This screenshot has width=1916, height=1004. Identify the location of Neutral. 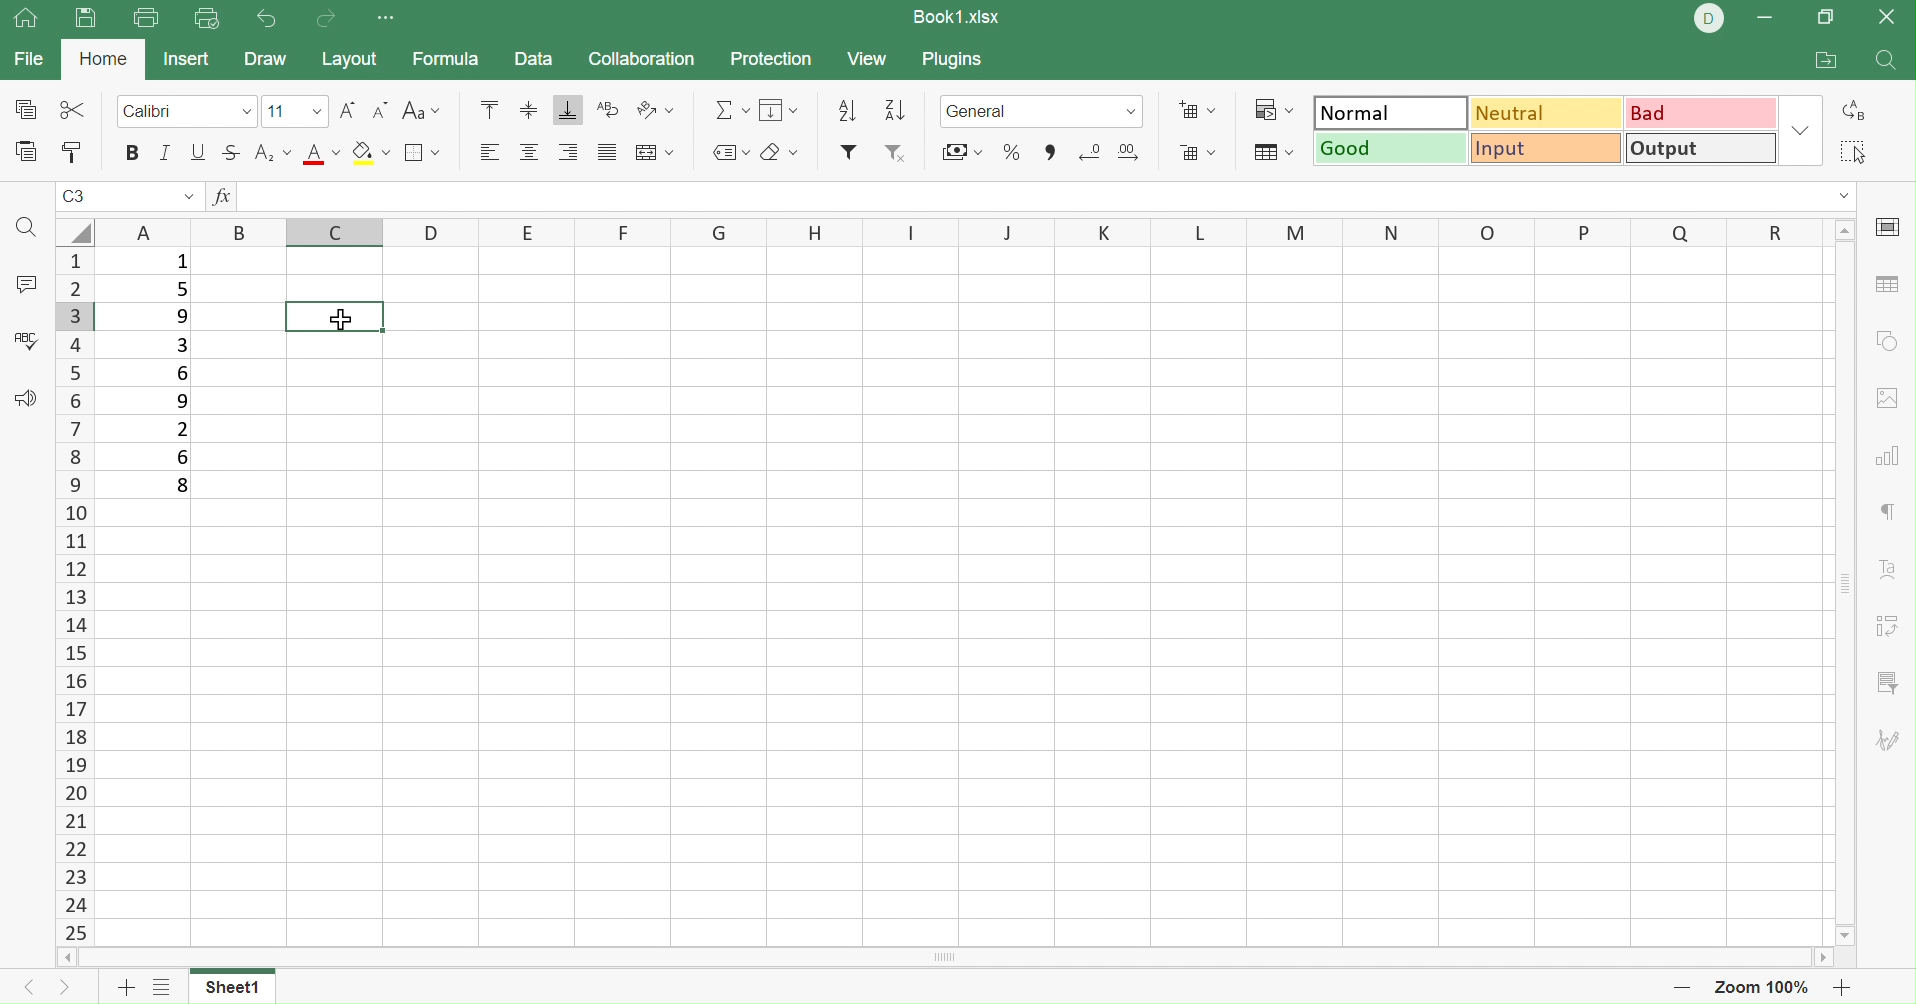
(1550, 111).